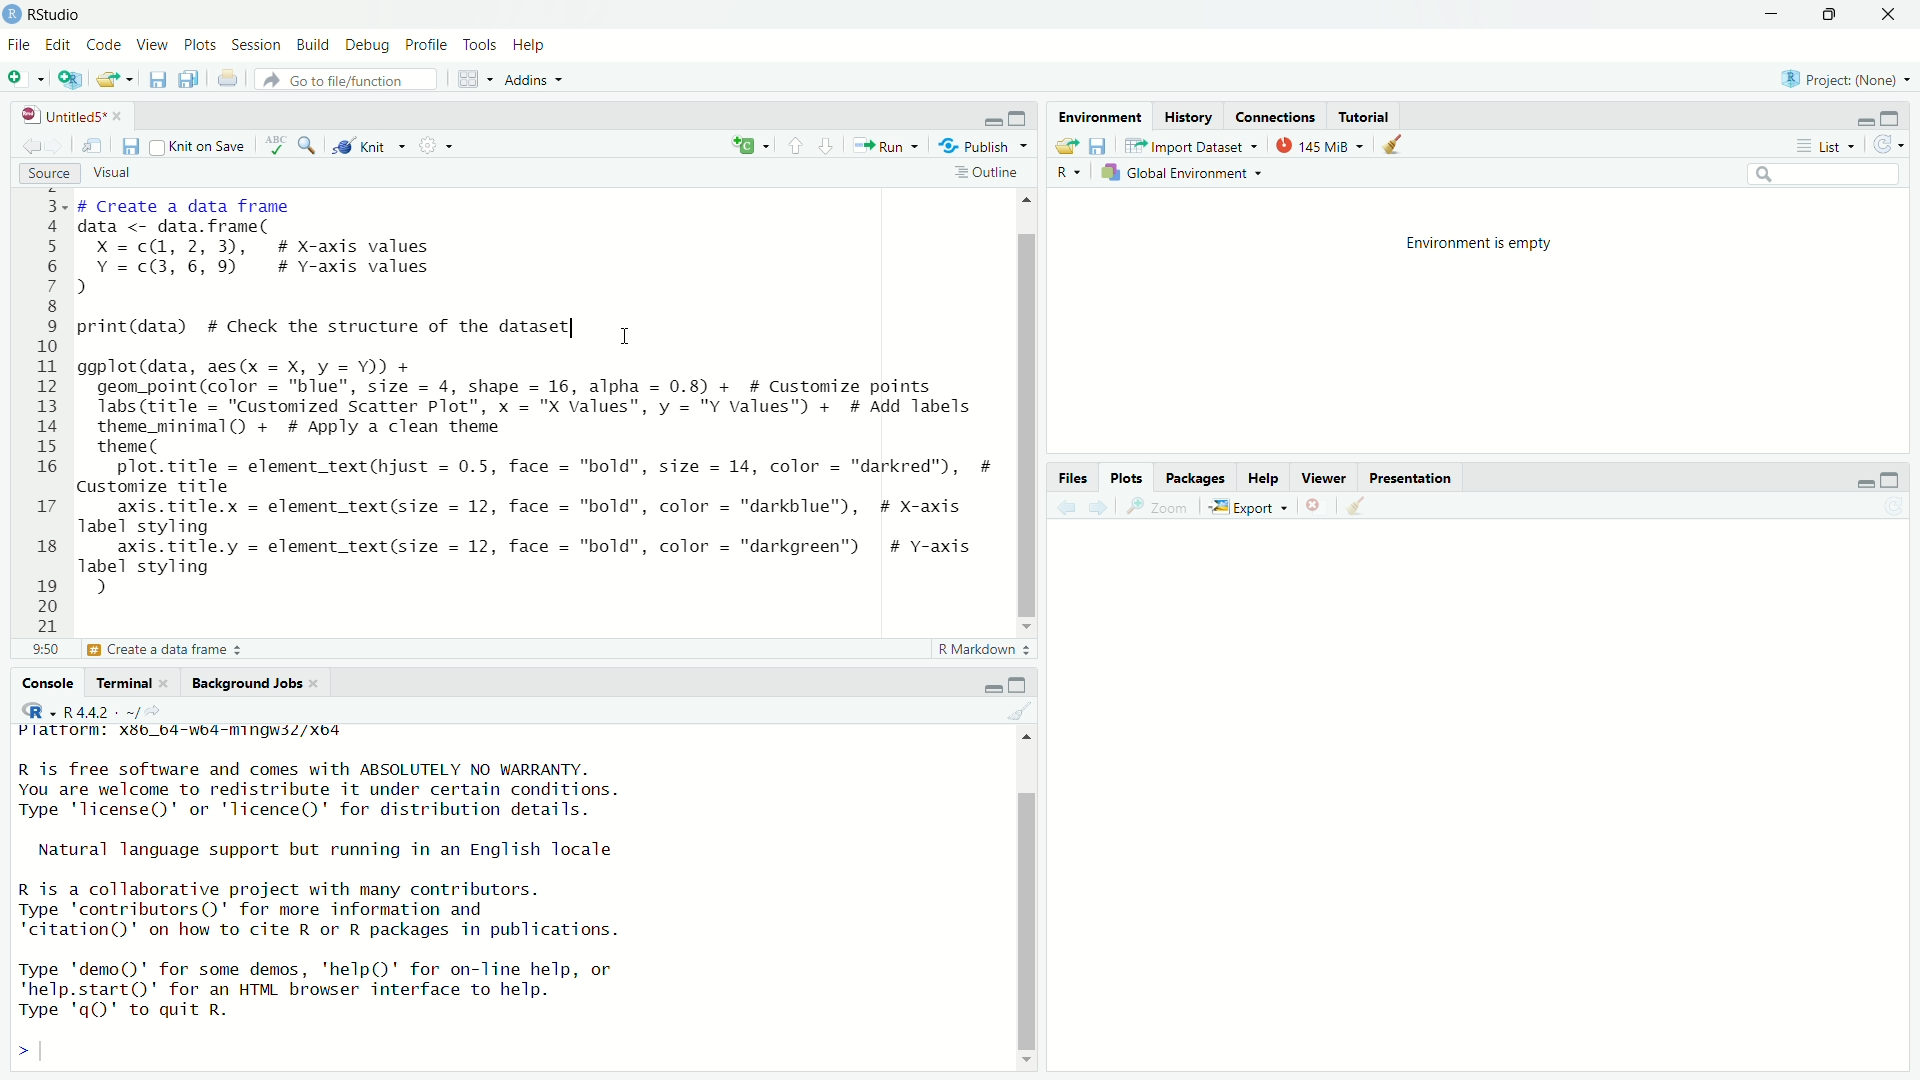 This screenshot has width=1920, height=1080. What do you see at coordinates (1480, 244) in the screenshot?
I see `Environment is empty` at bounding box center [1480, 244].